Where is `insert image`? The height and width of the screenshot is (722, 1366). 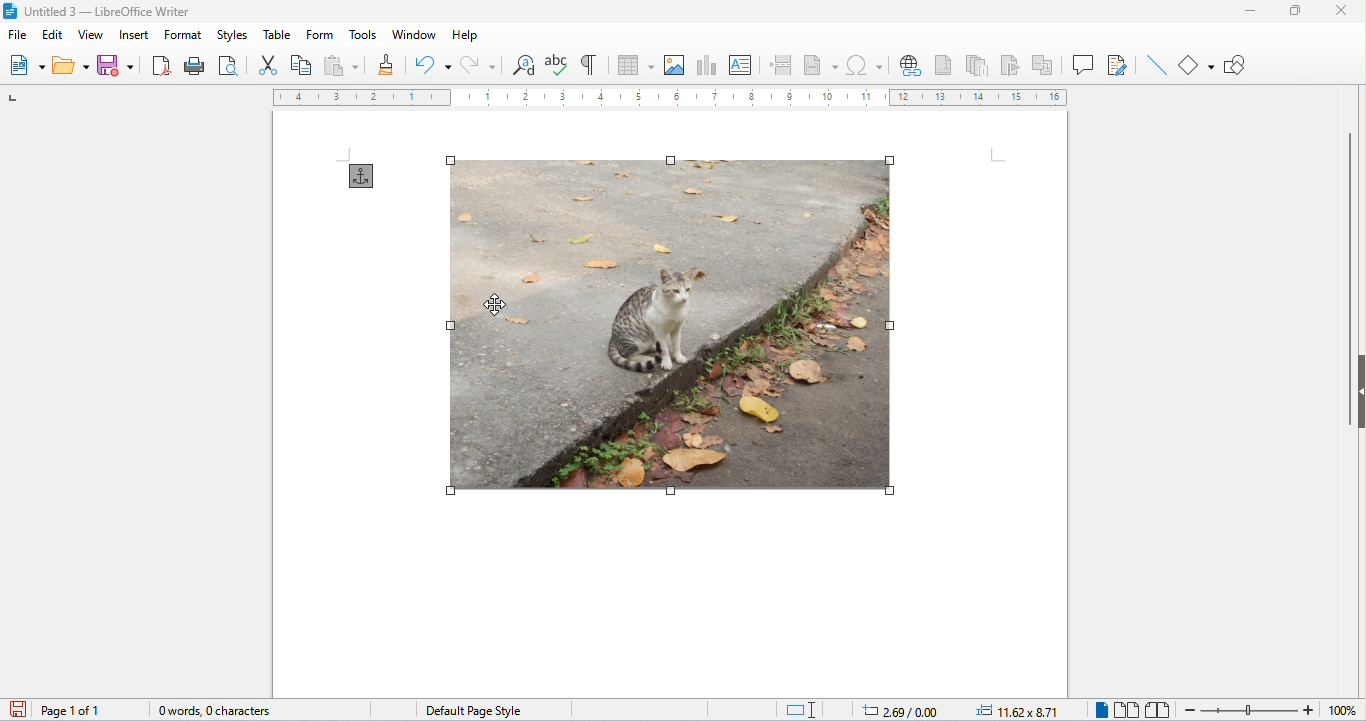 insert image is located at coordinates (675, 66).